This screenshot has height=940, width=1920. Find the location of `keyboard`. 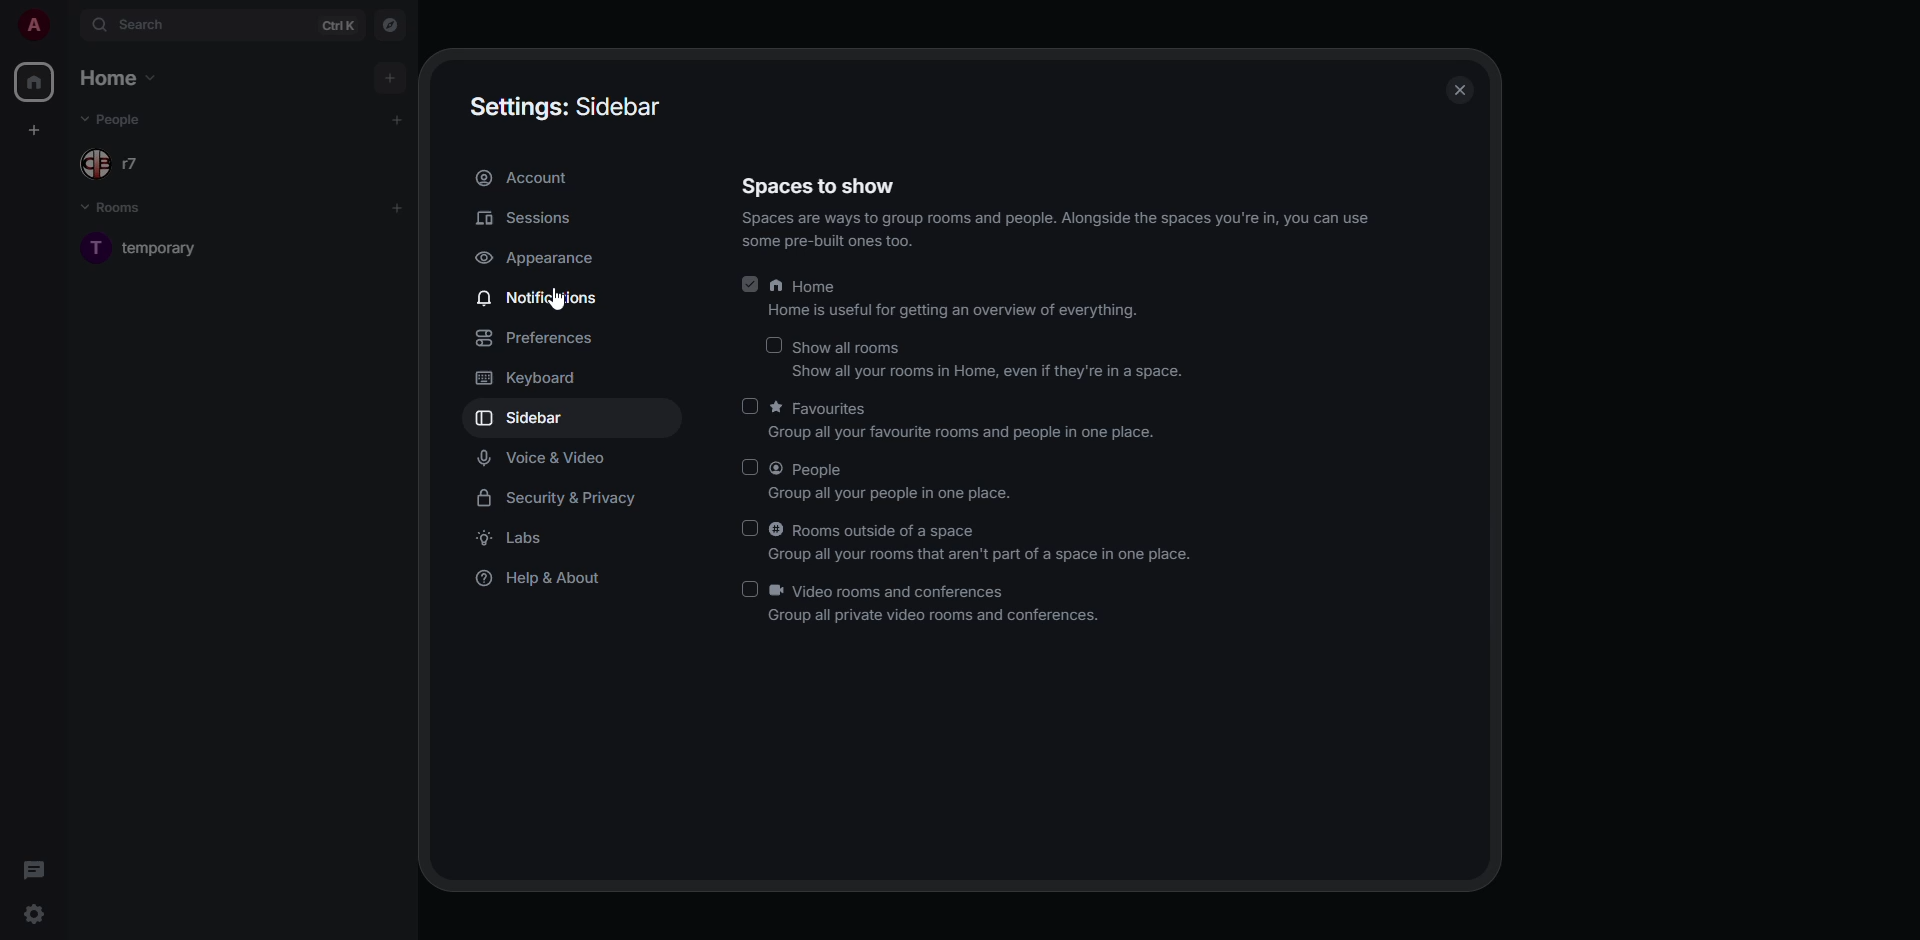

keyboard is located at coordinates (528, 379).